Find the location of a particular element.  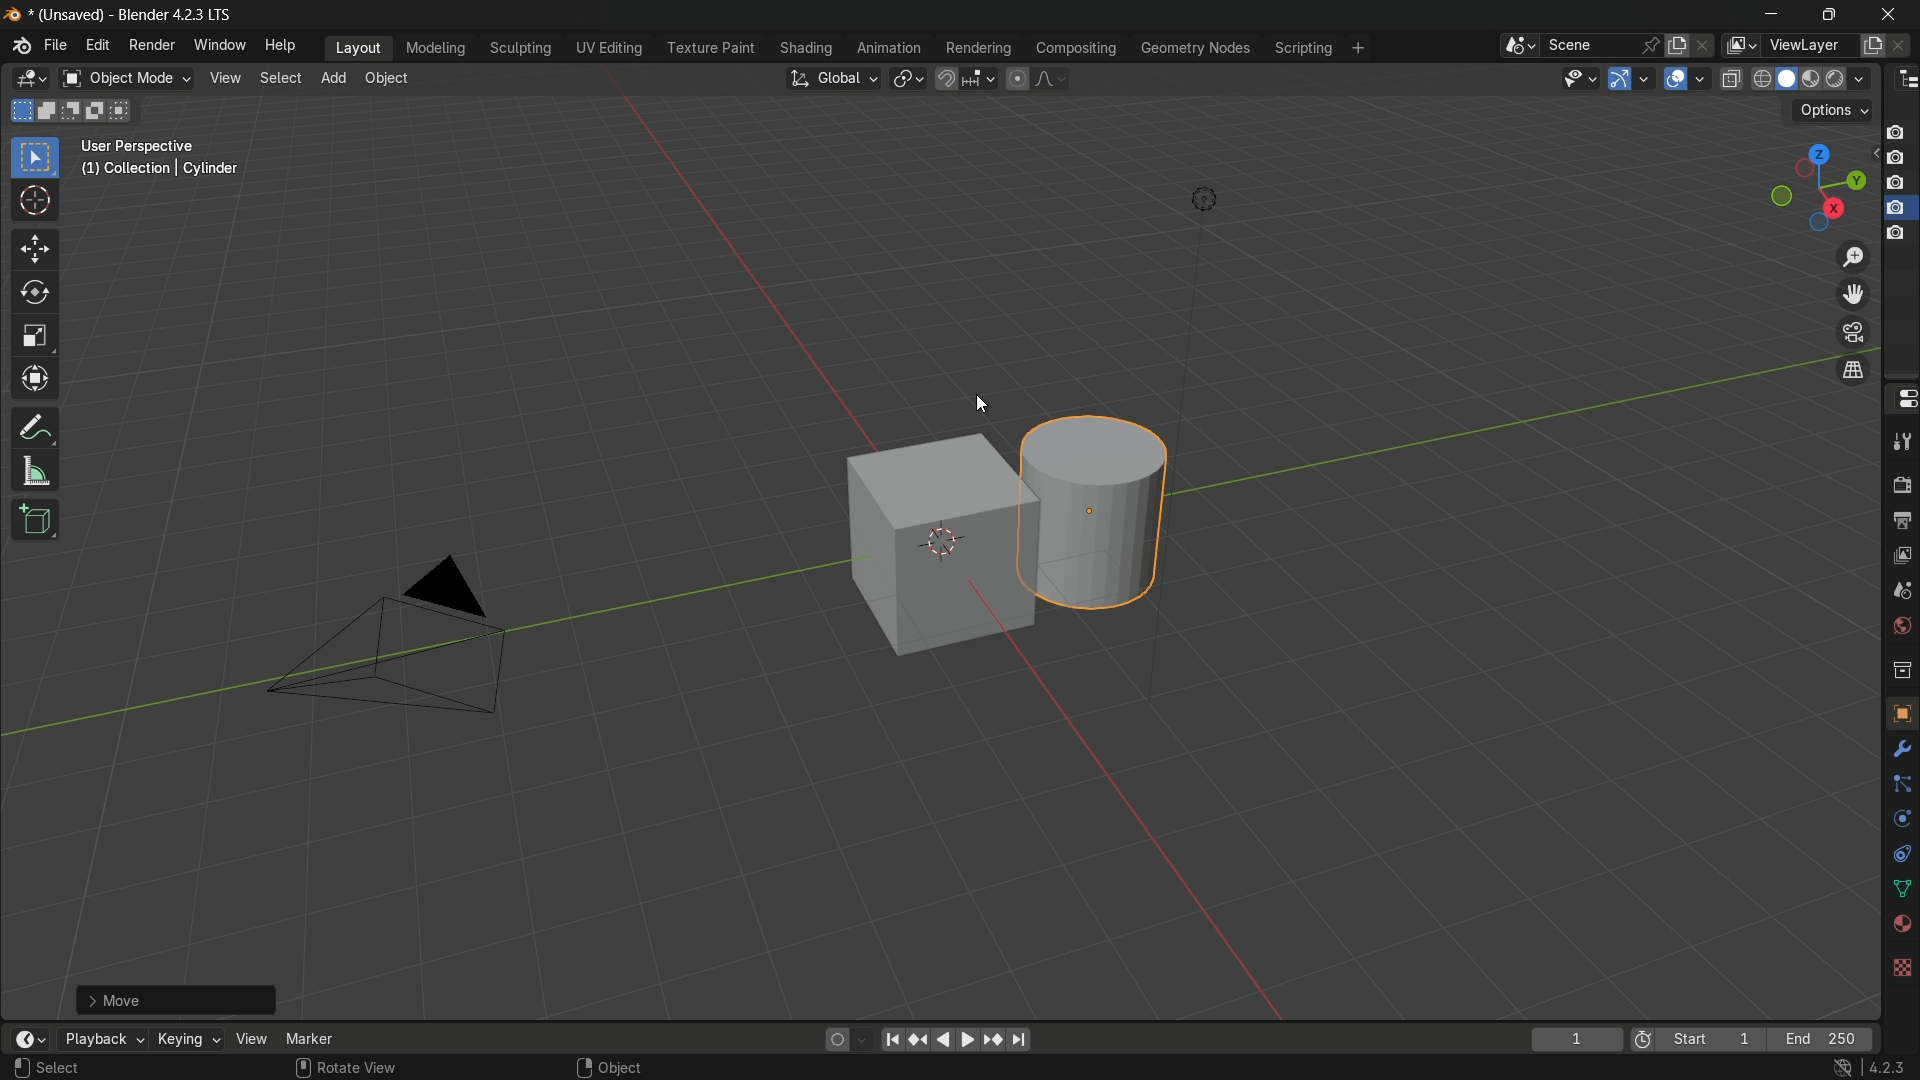

line connecter is located at coordinates (1894, 784).